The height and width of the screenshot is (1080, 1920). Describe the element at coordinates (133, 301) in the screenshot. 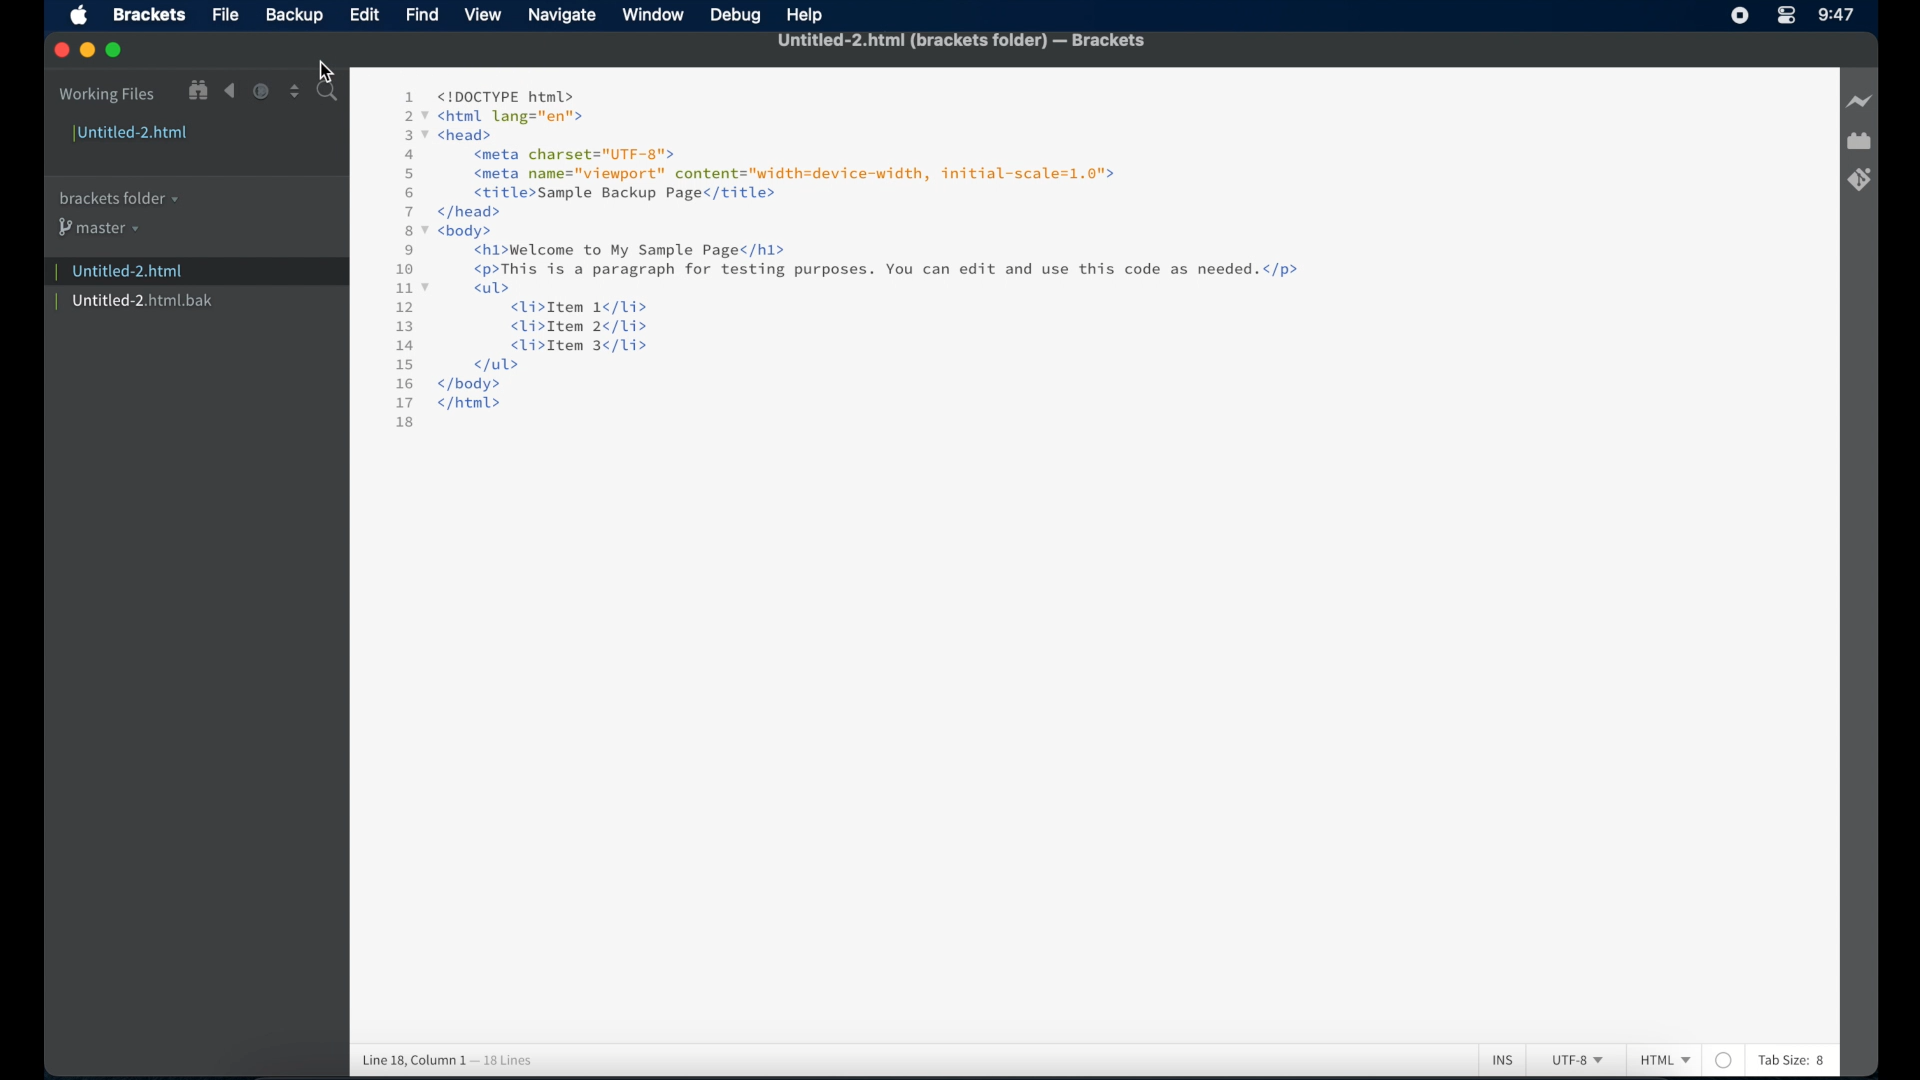

I see `untitled-2.html.bak` at that location.